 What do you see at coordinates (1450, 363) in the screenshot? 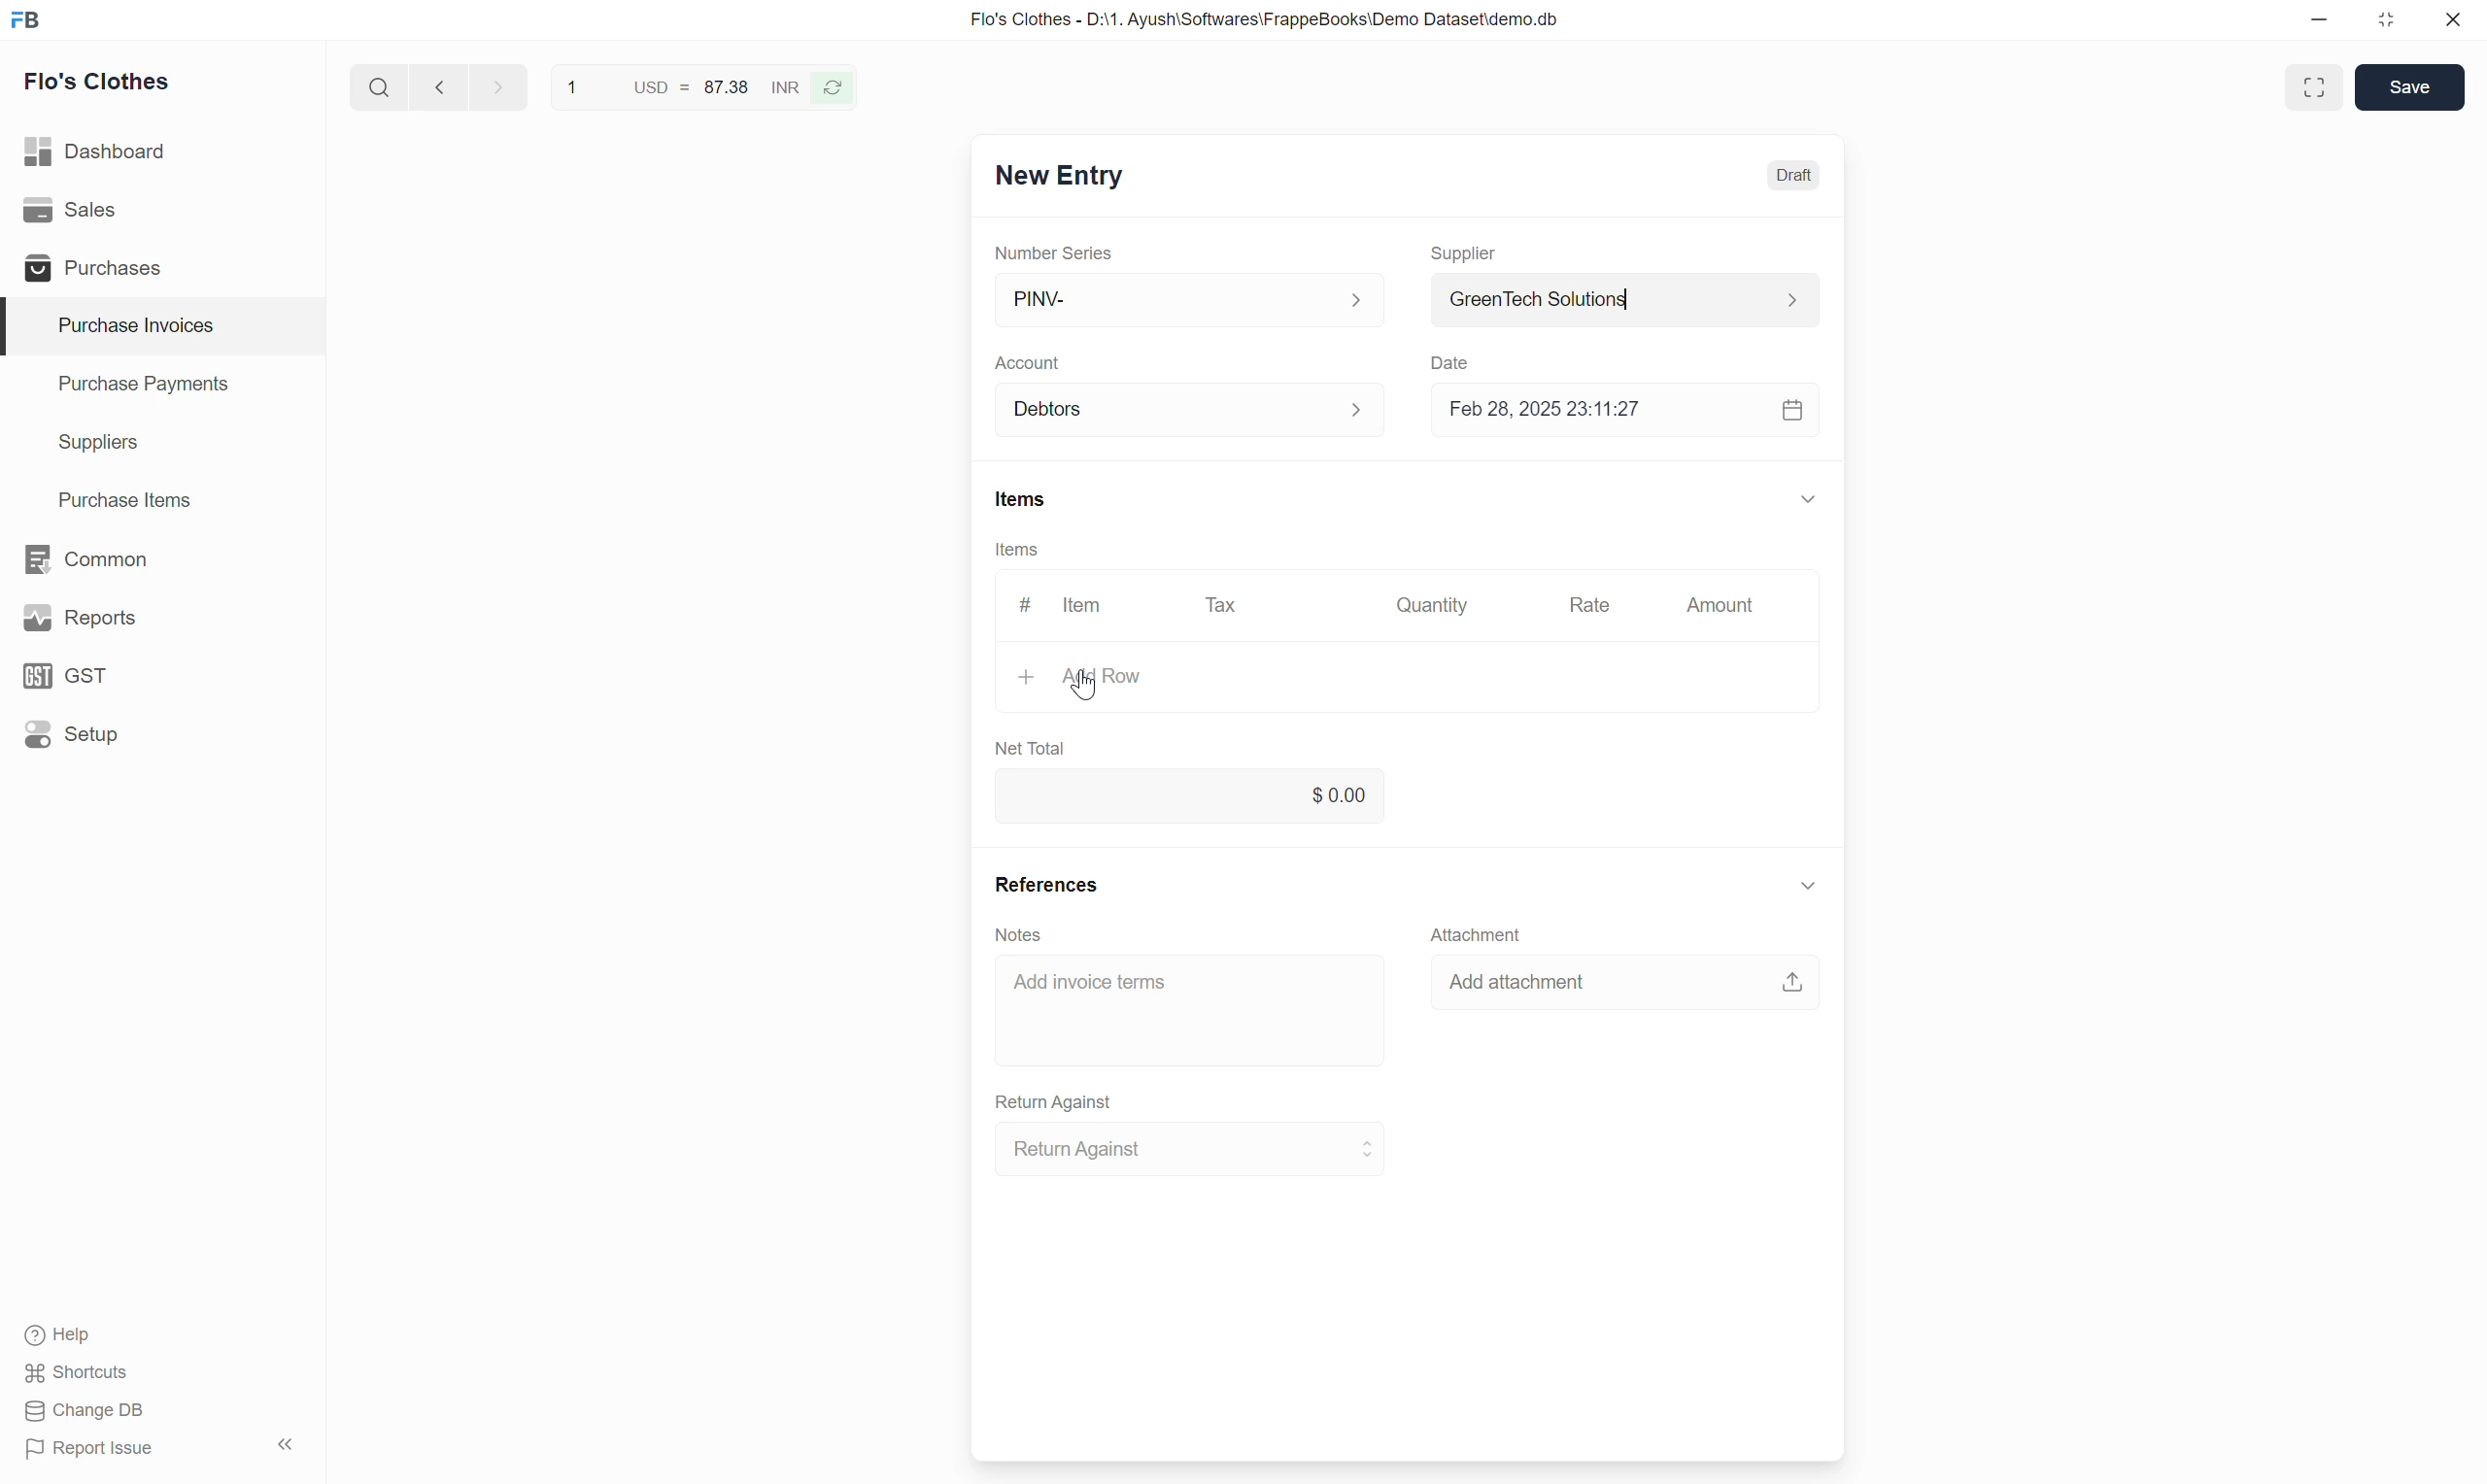
I see `Date` at bounding box center [1450, 363].